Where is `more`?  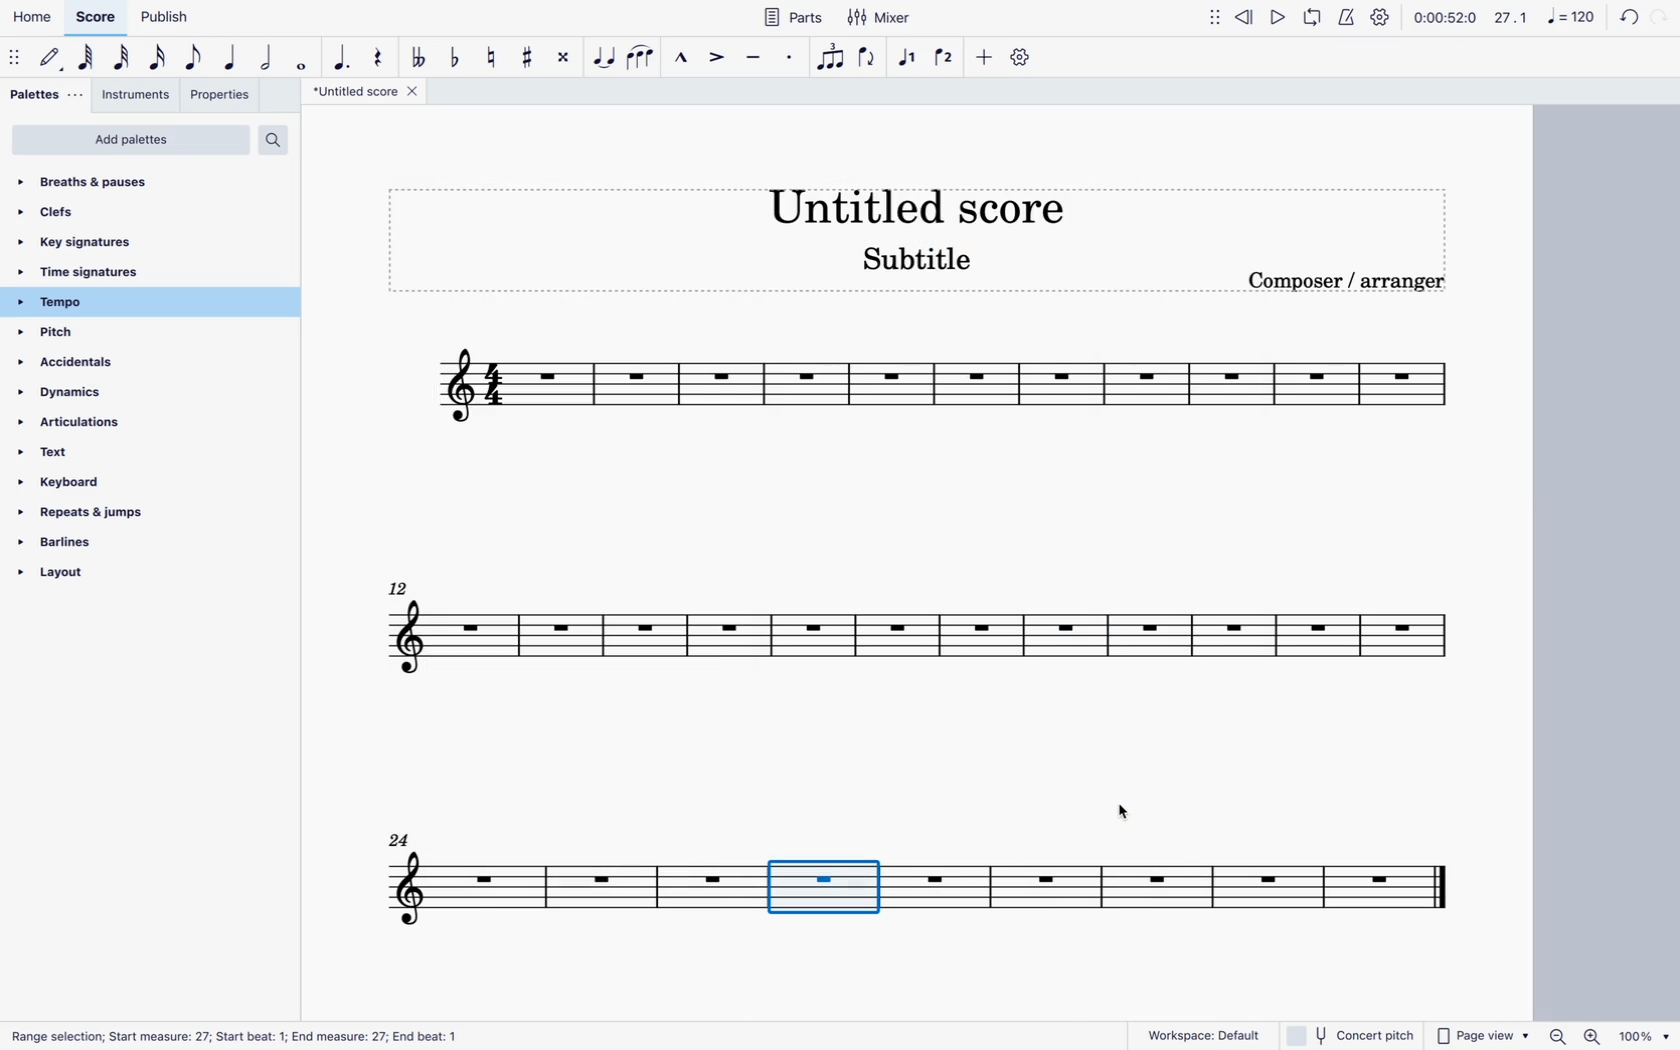
more is located at coordinates (984, 56).